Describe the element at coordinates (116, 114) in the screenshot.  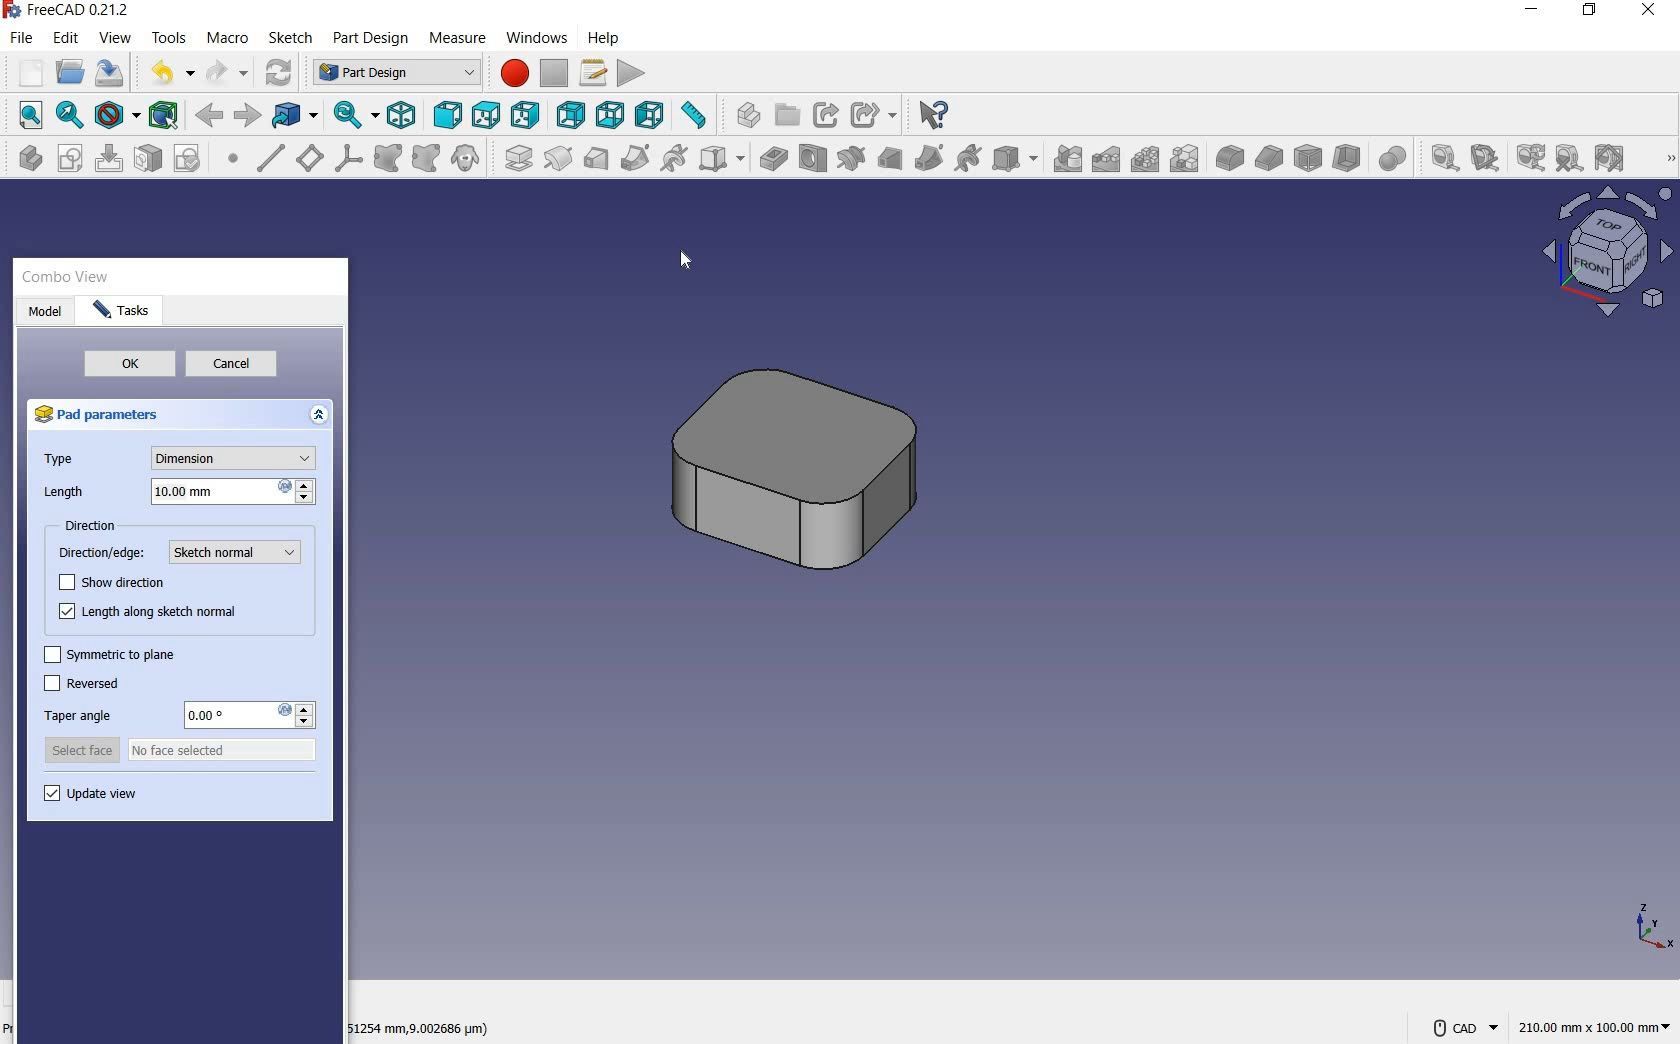
I see `draw style` at that location.